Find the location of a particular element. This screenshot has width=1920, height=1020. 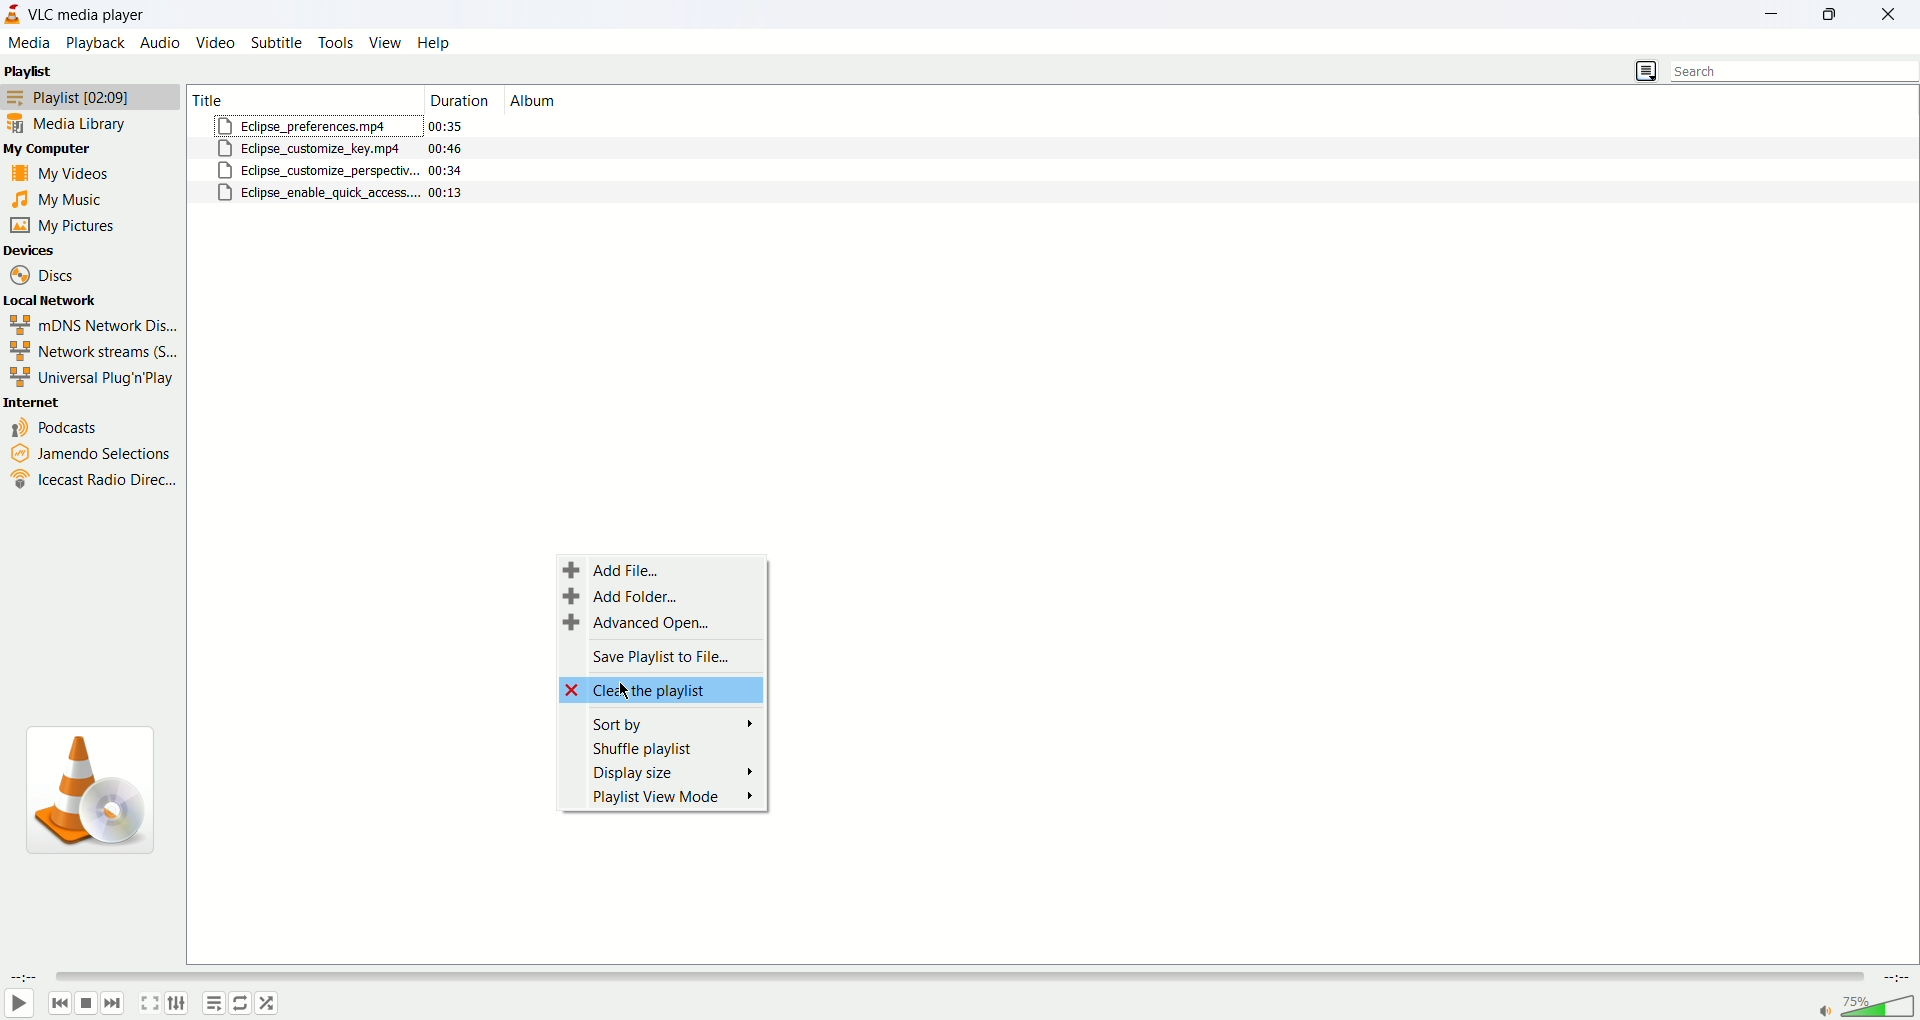

universal Plug n Play is located at coordinates (94, 376).